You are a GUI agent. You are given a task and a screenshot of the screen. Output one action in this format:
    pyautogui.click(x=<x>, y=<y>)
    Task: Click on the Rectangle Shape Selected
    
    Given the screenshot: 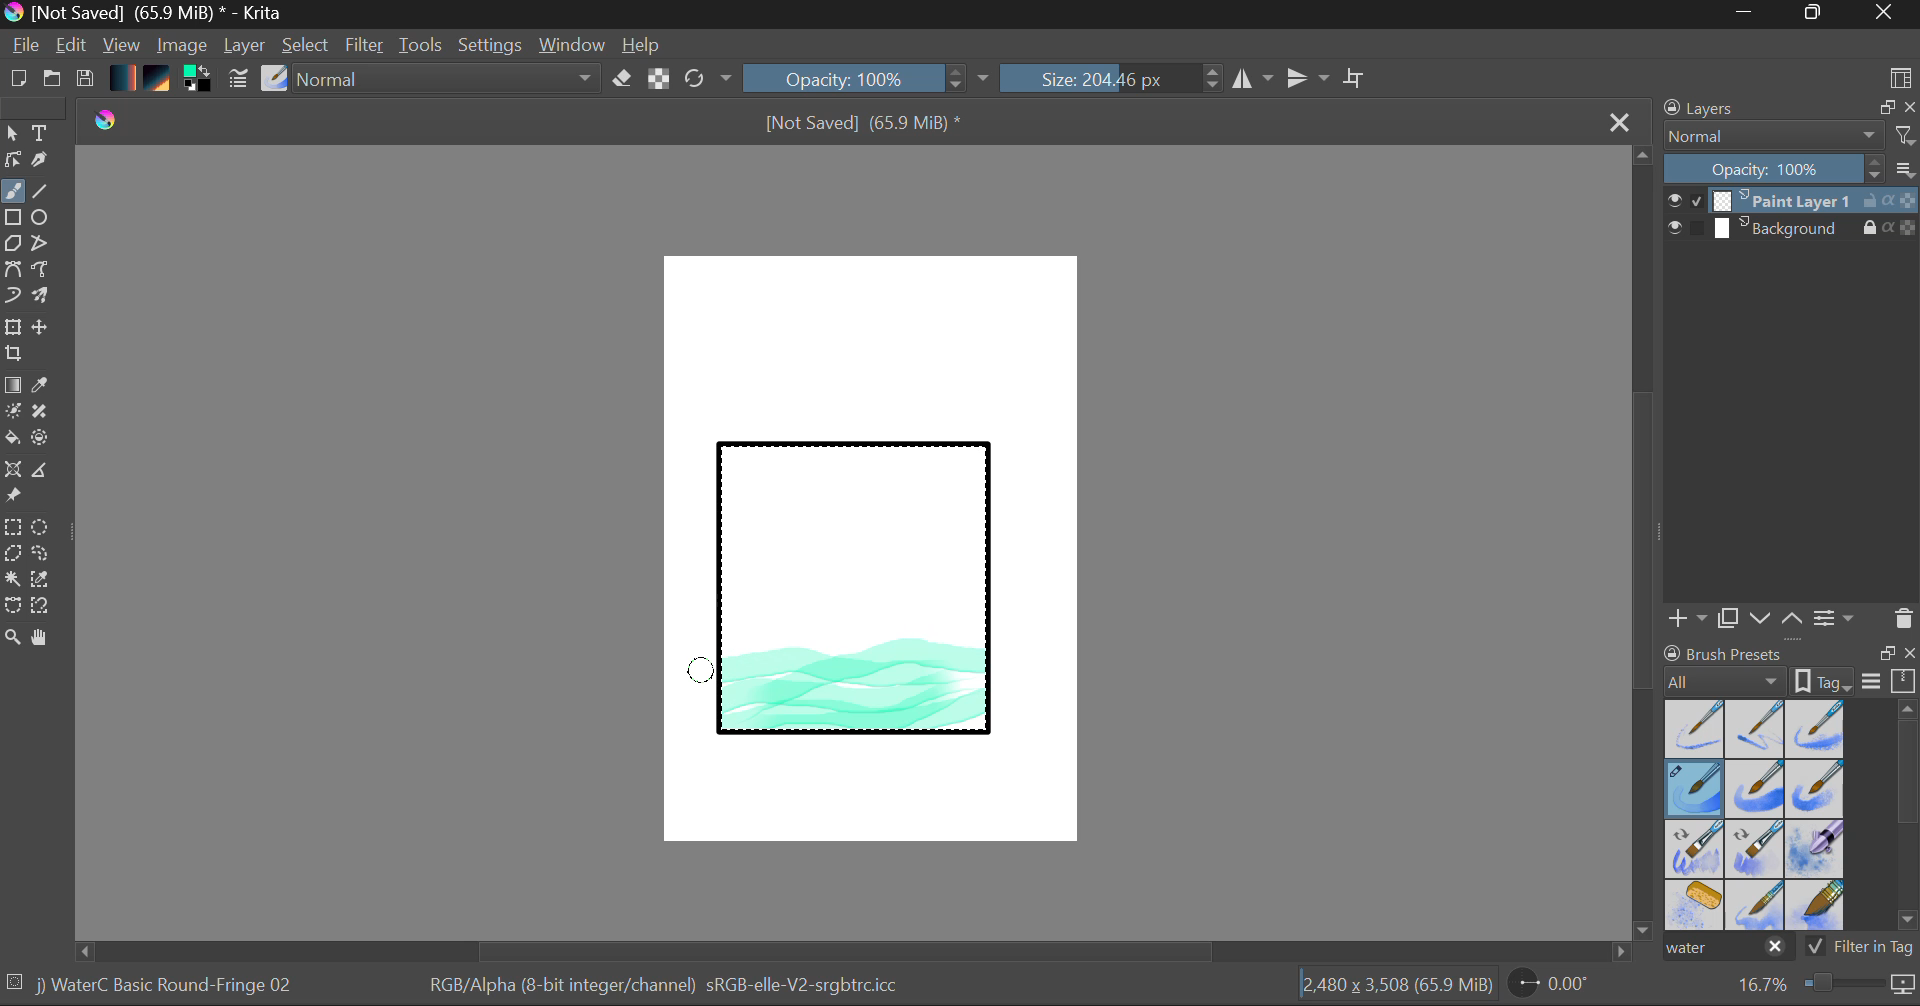 What is the action you would take?
    pyautogui.click(x=856, y=608)
    